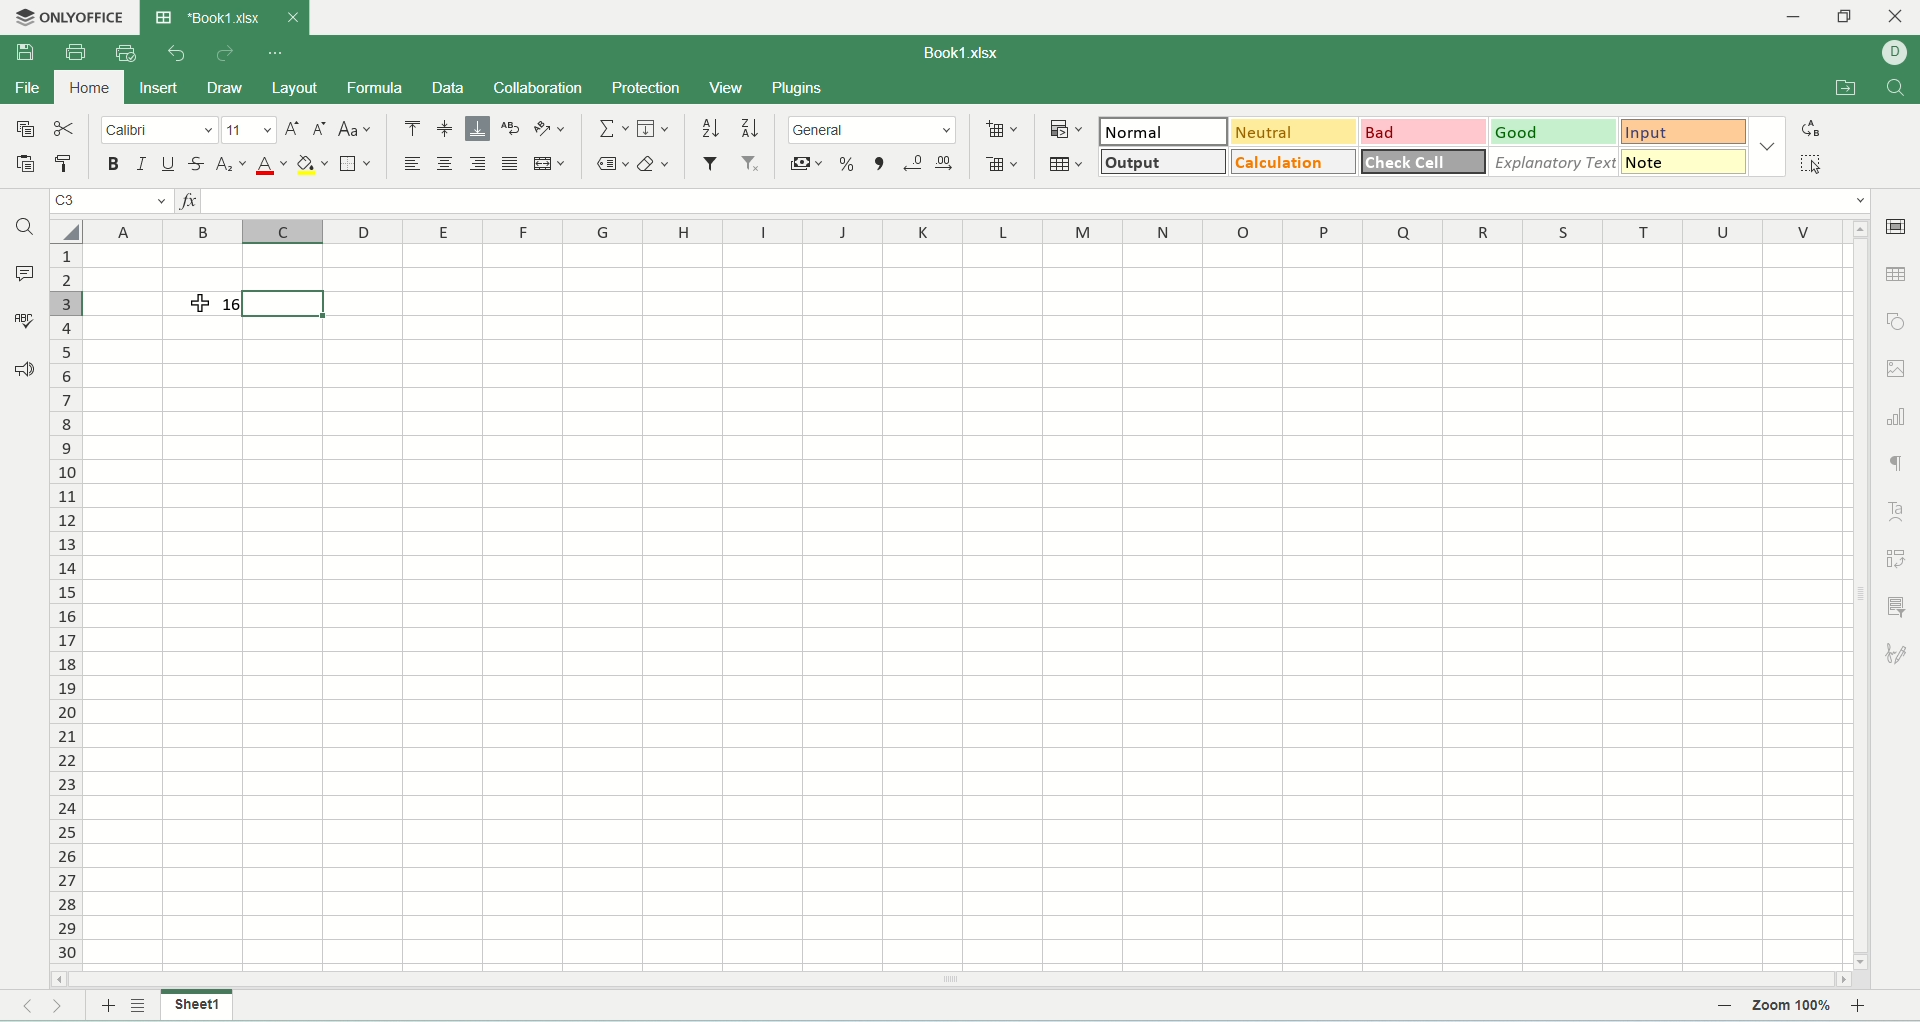 This screenshot has width=1920, height=1022. Describe the element at coordinates (477, 162) in the screenshot. I see `align right` at that location.